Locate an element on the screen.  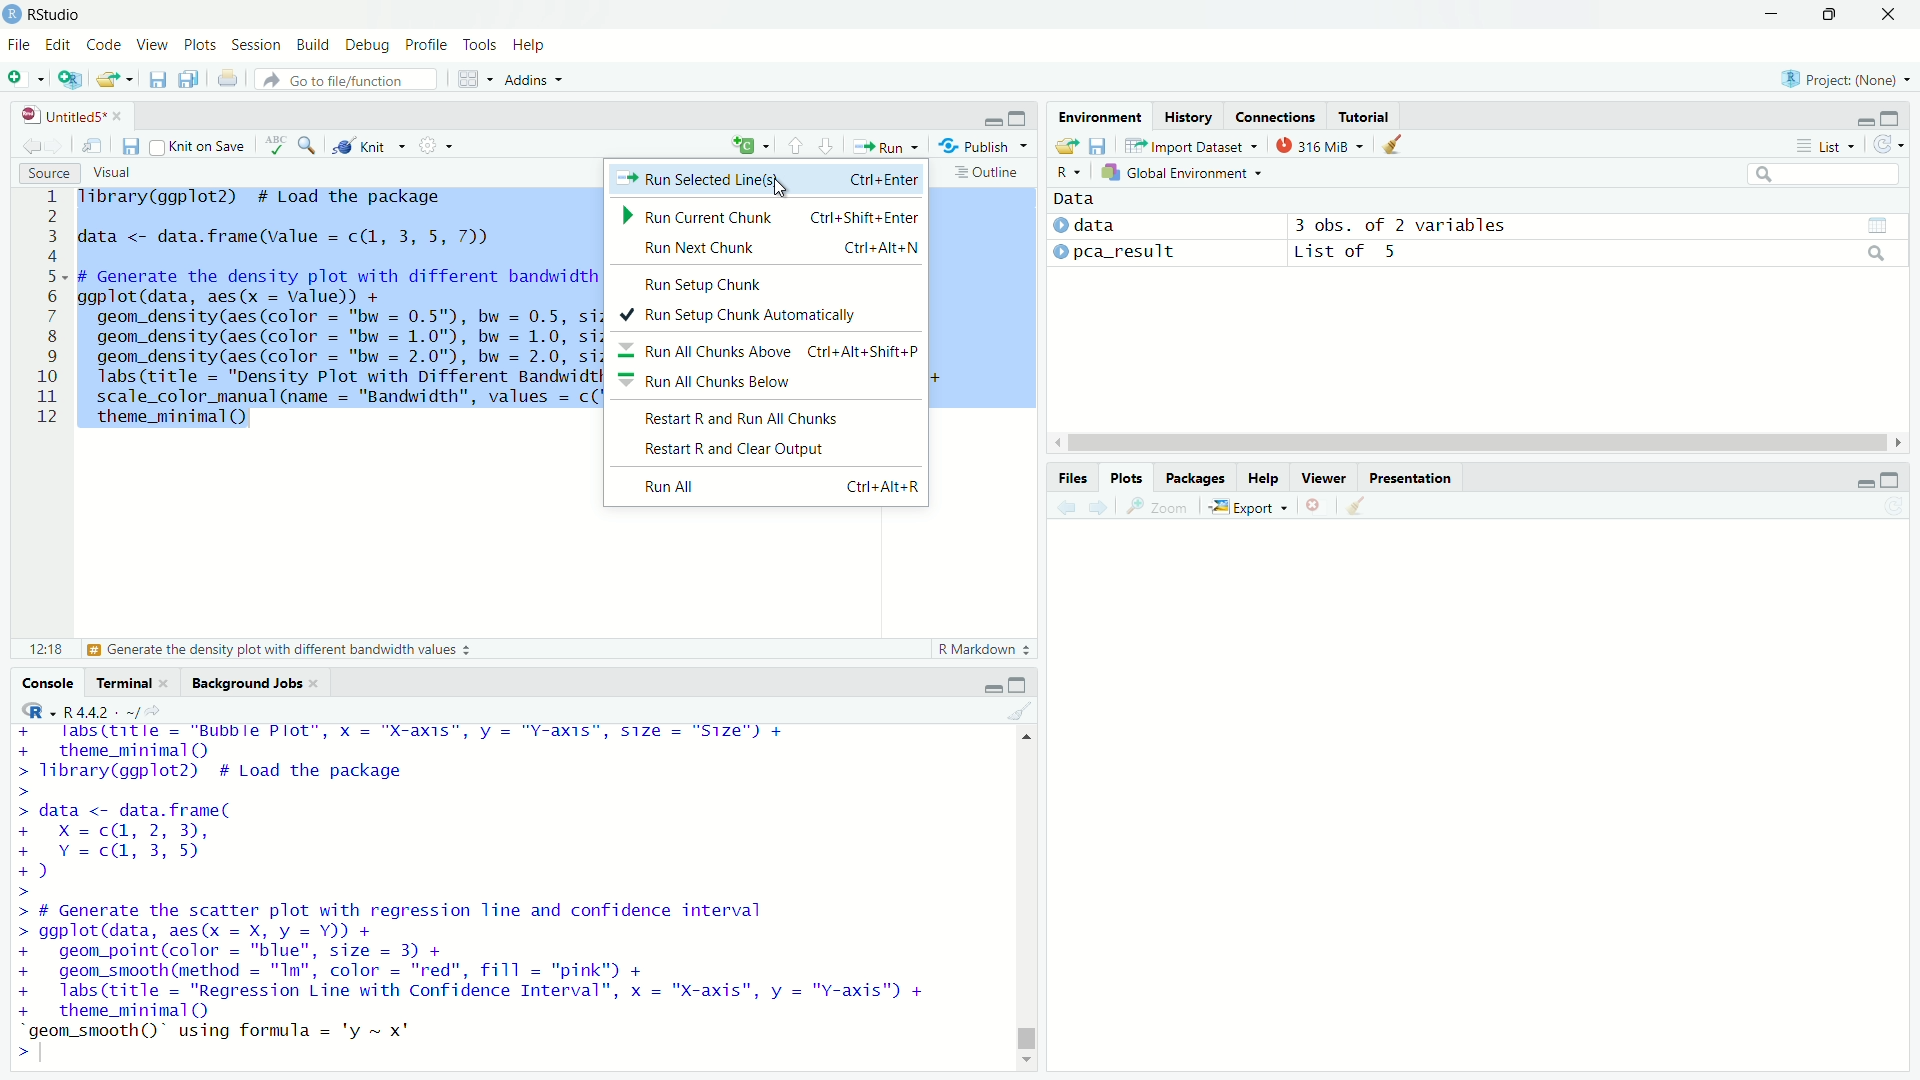
Global Environment is located at coordinates (1183, 172).